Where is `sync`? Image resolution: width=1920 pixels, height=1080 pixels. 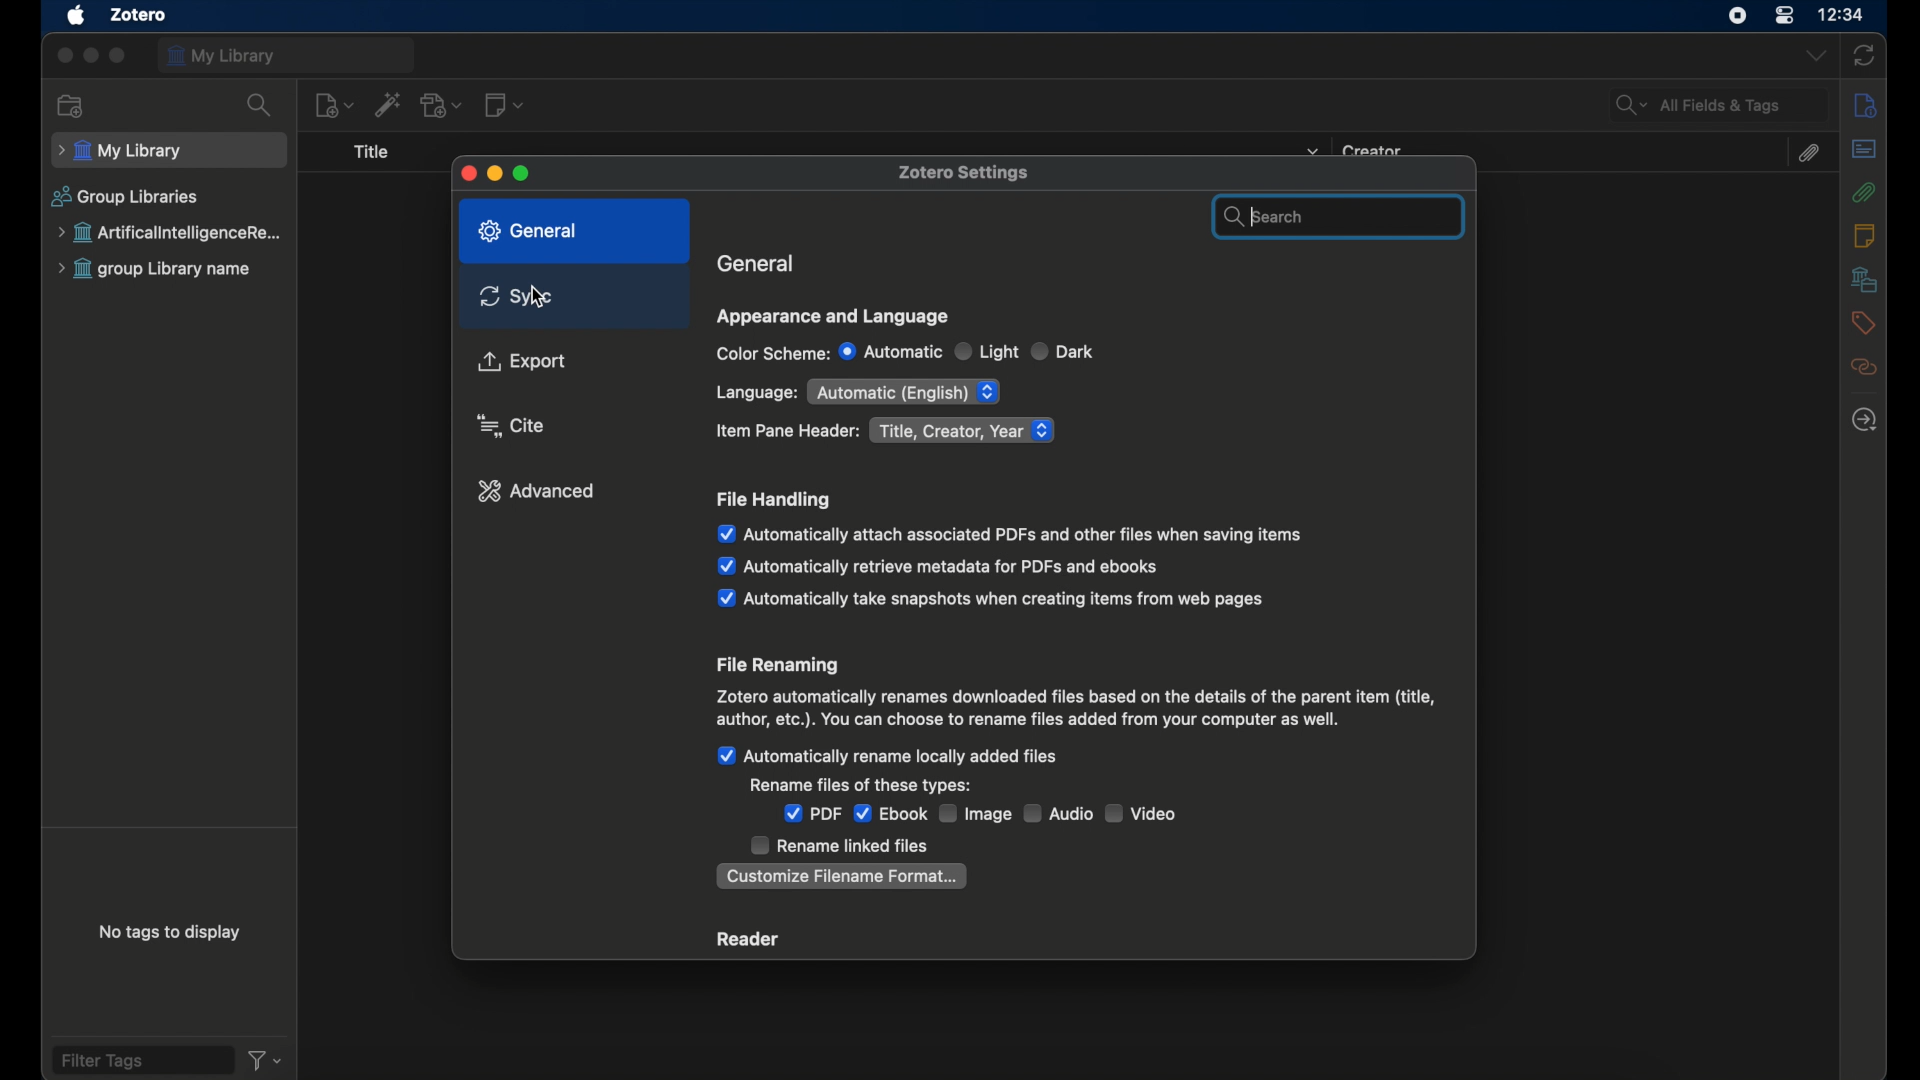
sync is located at coordinates (516, 297).